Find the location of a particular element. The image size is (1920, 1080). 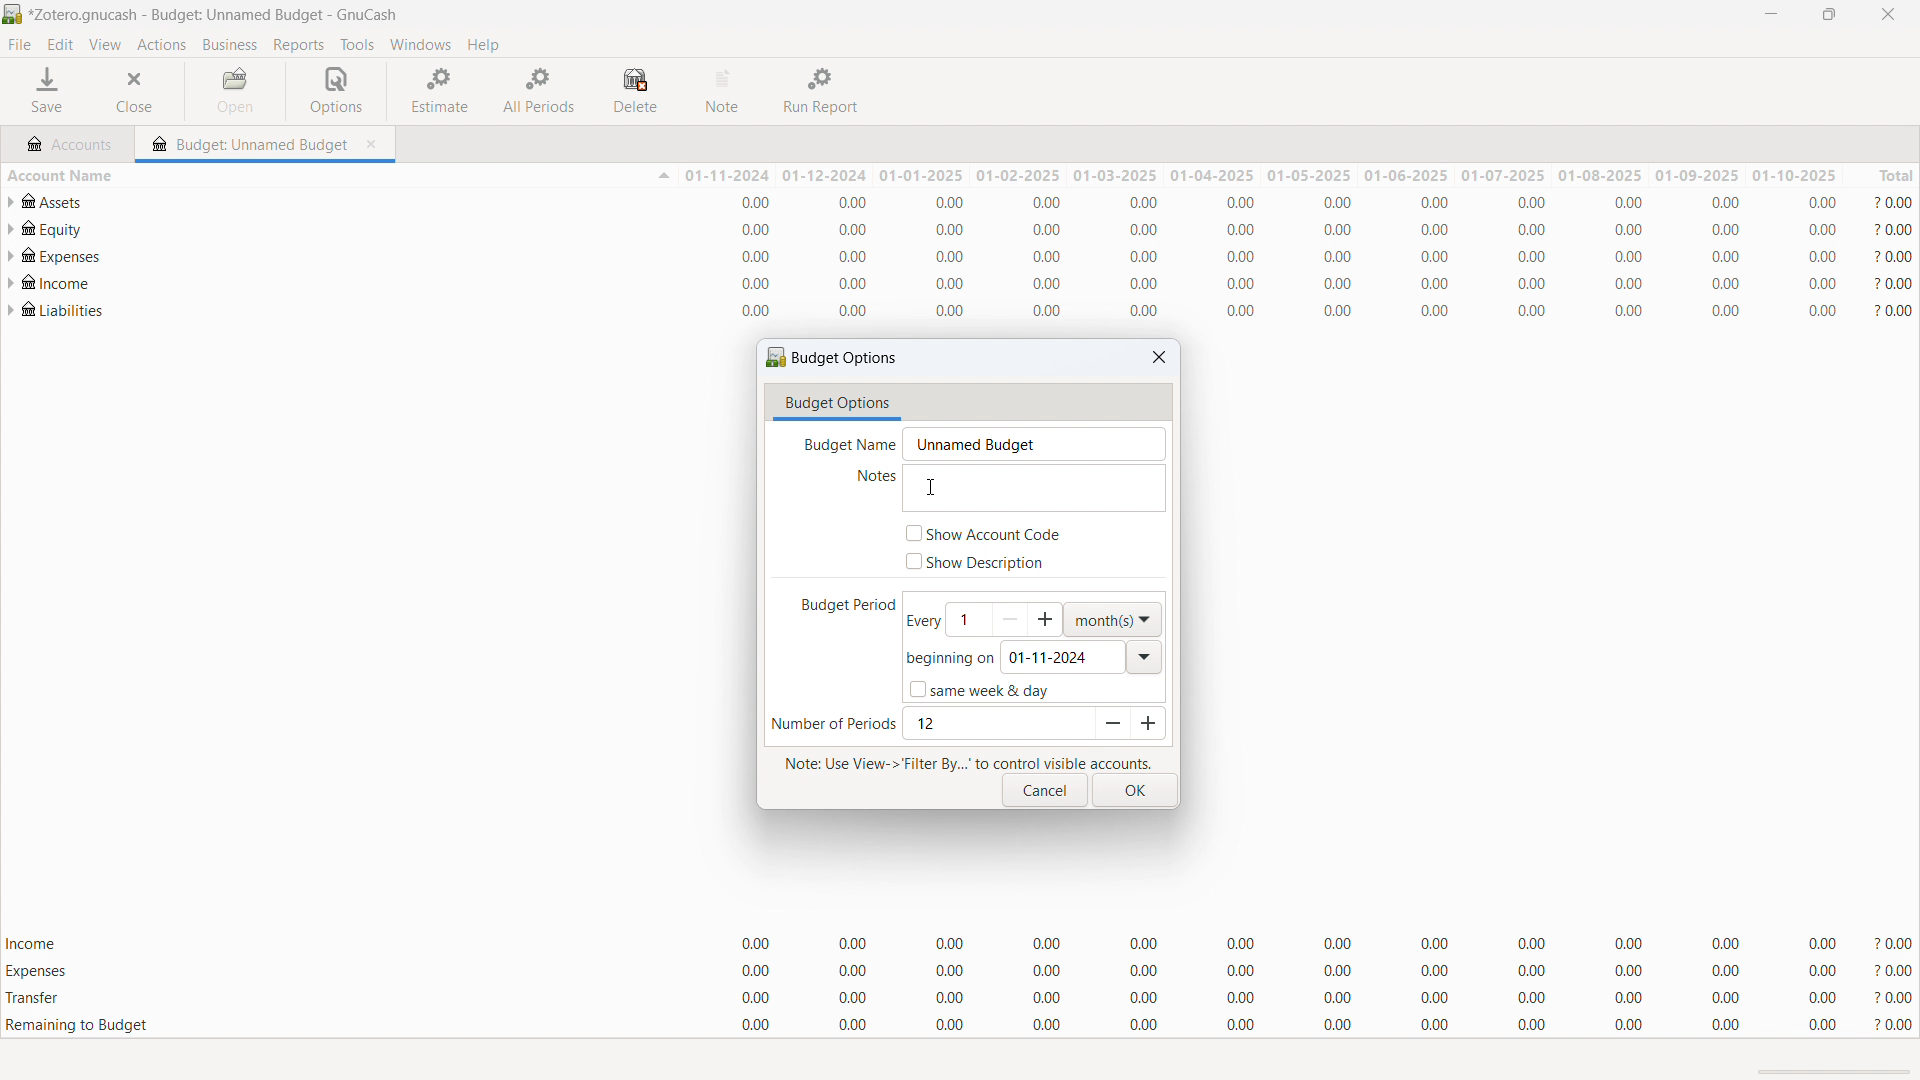

01-11-2024 is located at coordinates (726, 176).